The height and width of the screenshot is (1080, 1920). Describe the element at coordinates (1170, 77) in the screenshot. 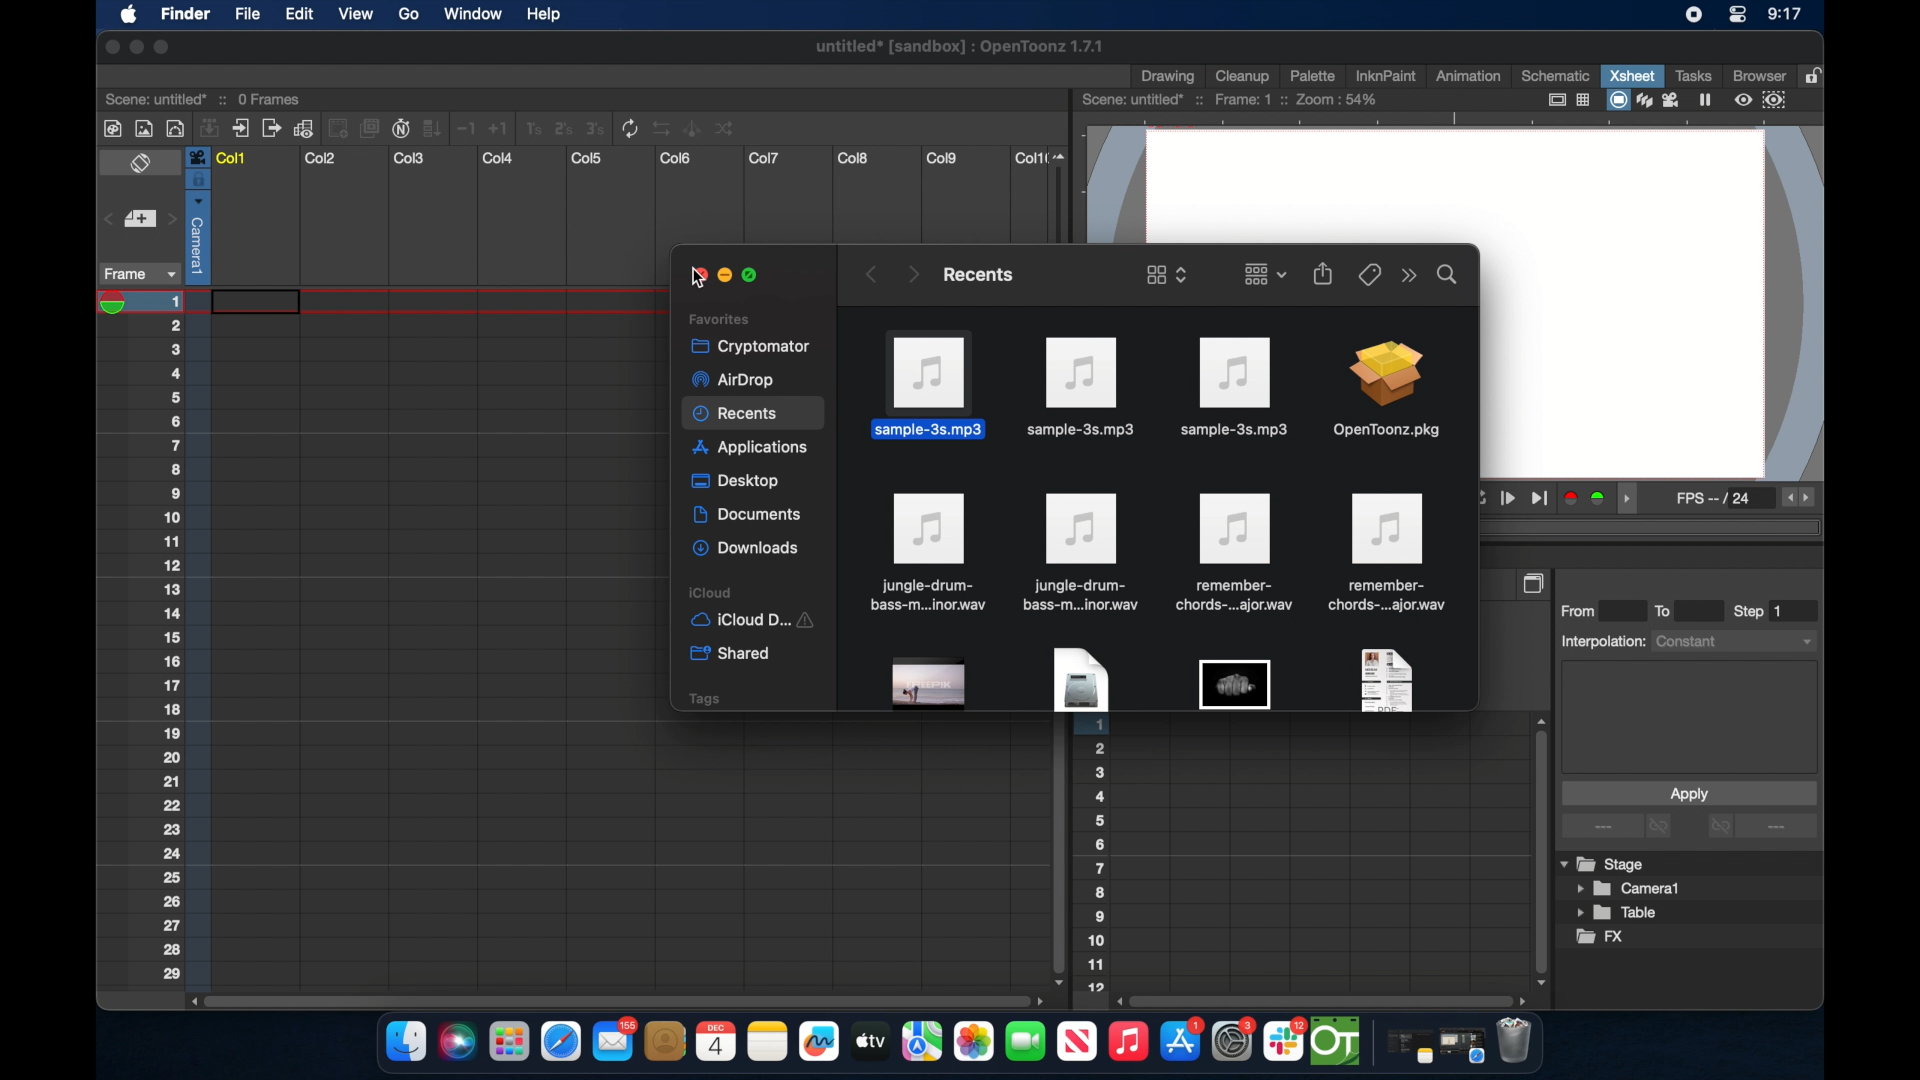

I see `drawing` at that location.